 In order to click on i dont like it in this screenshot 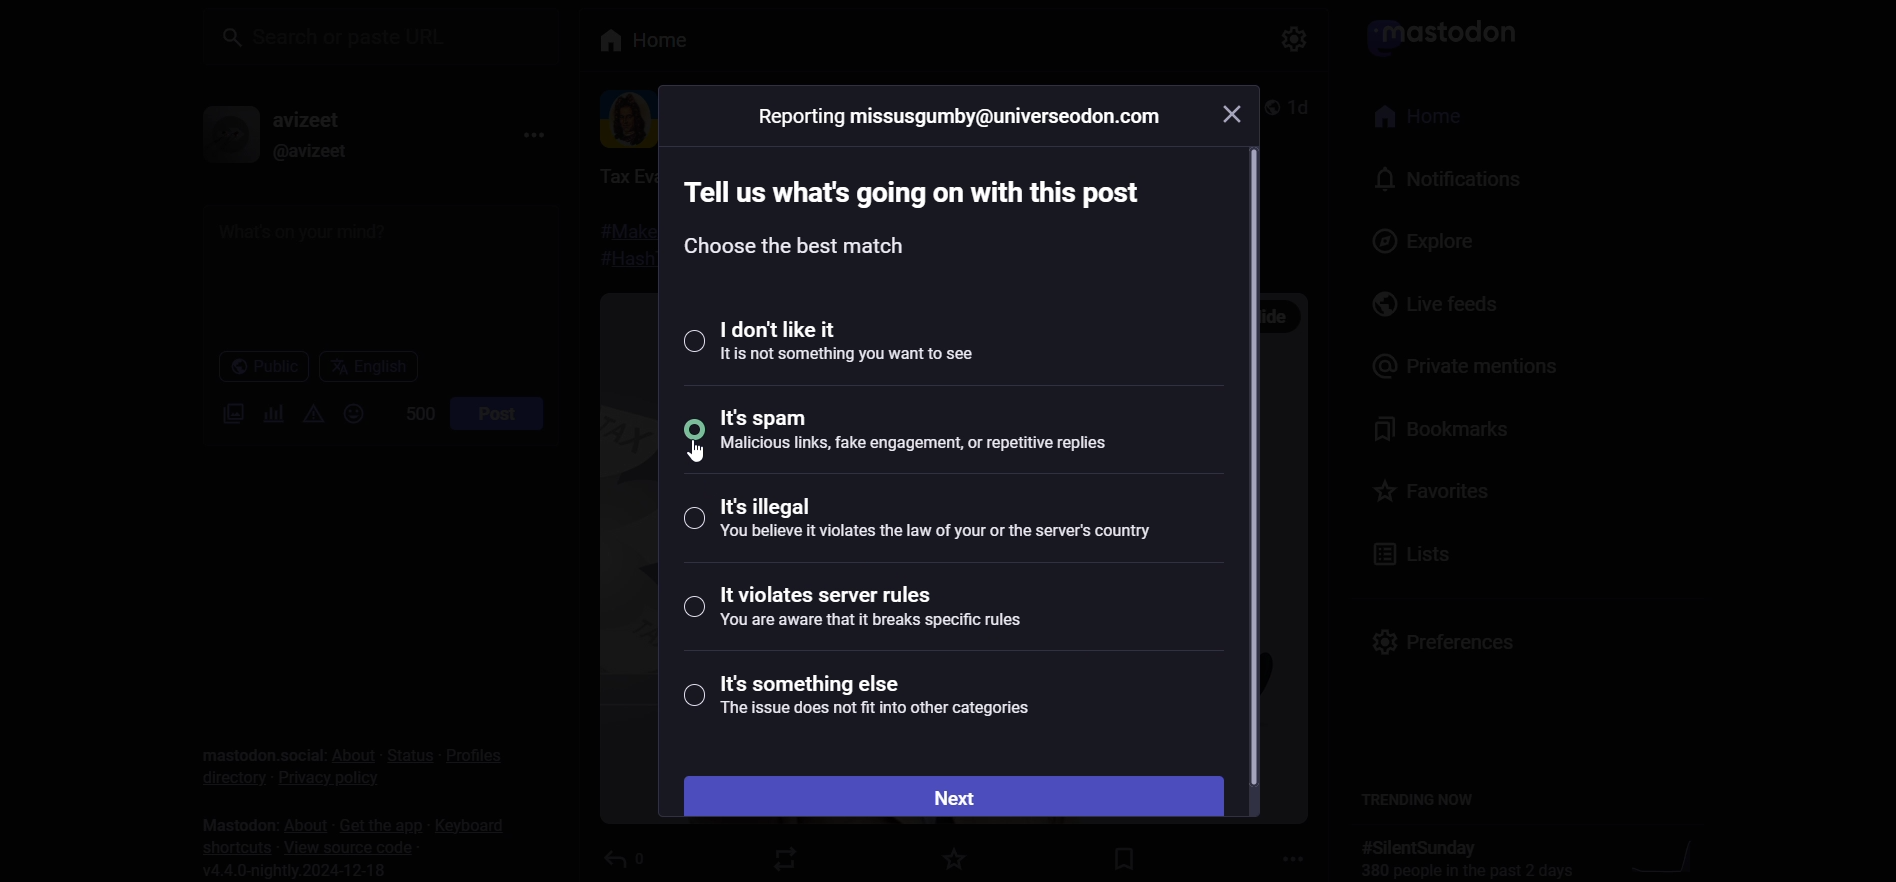, I will do `click(850, 339)`.